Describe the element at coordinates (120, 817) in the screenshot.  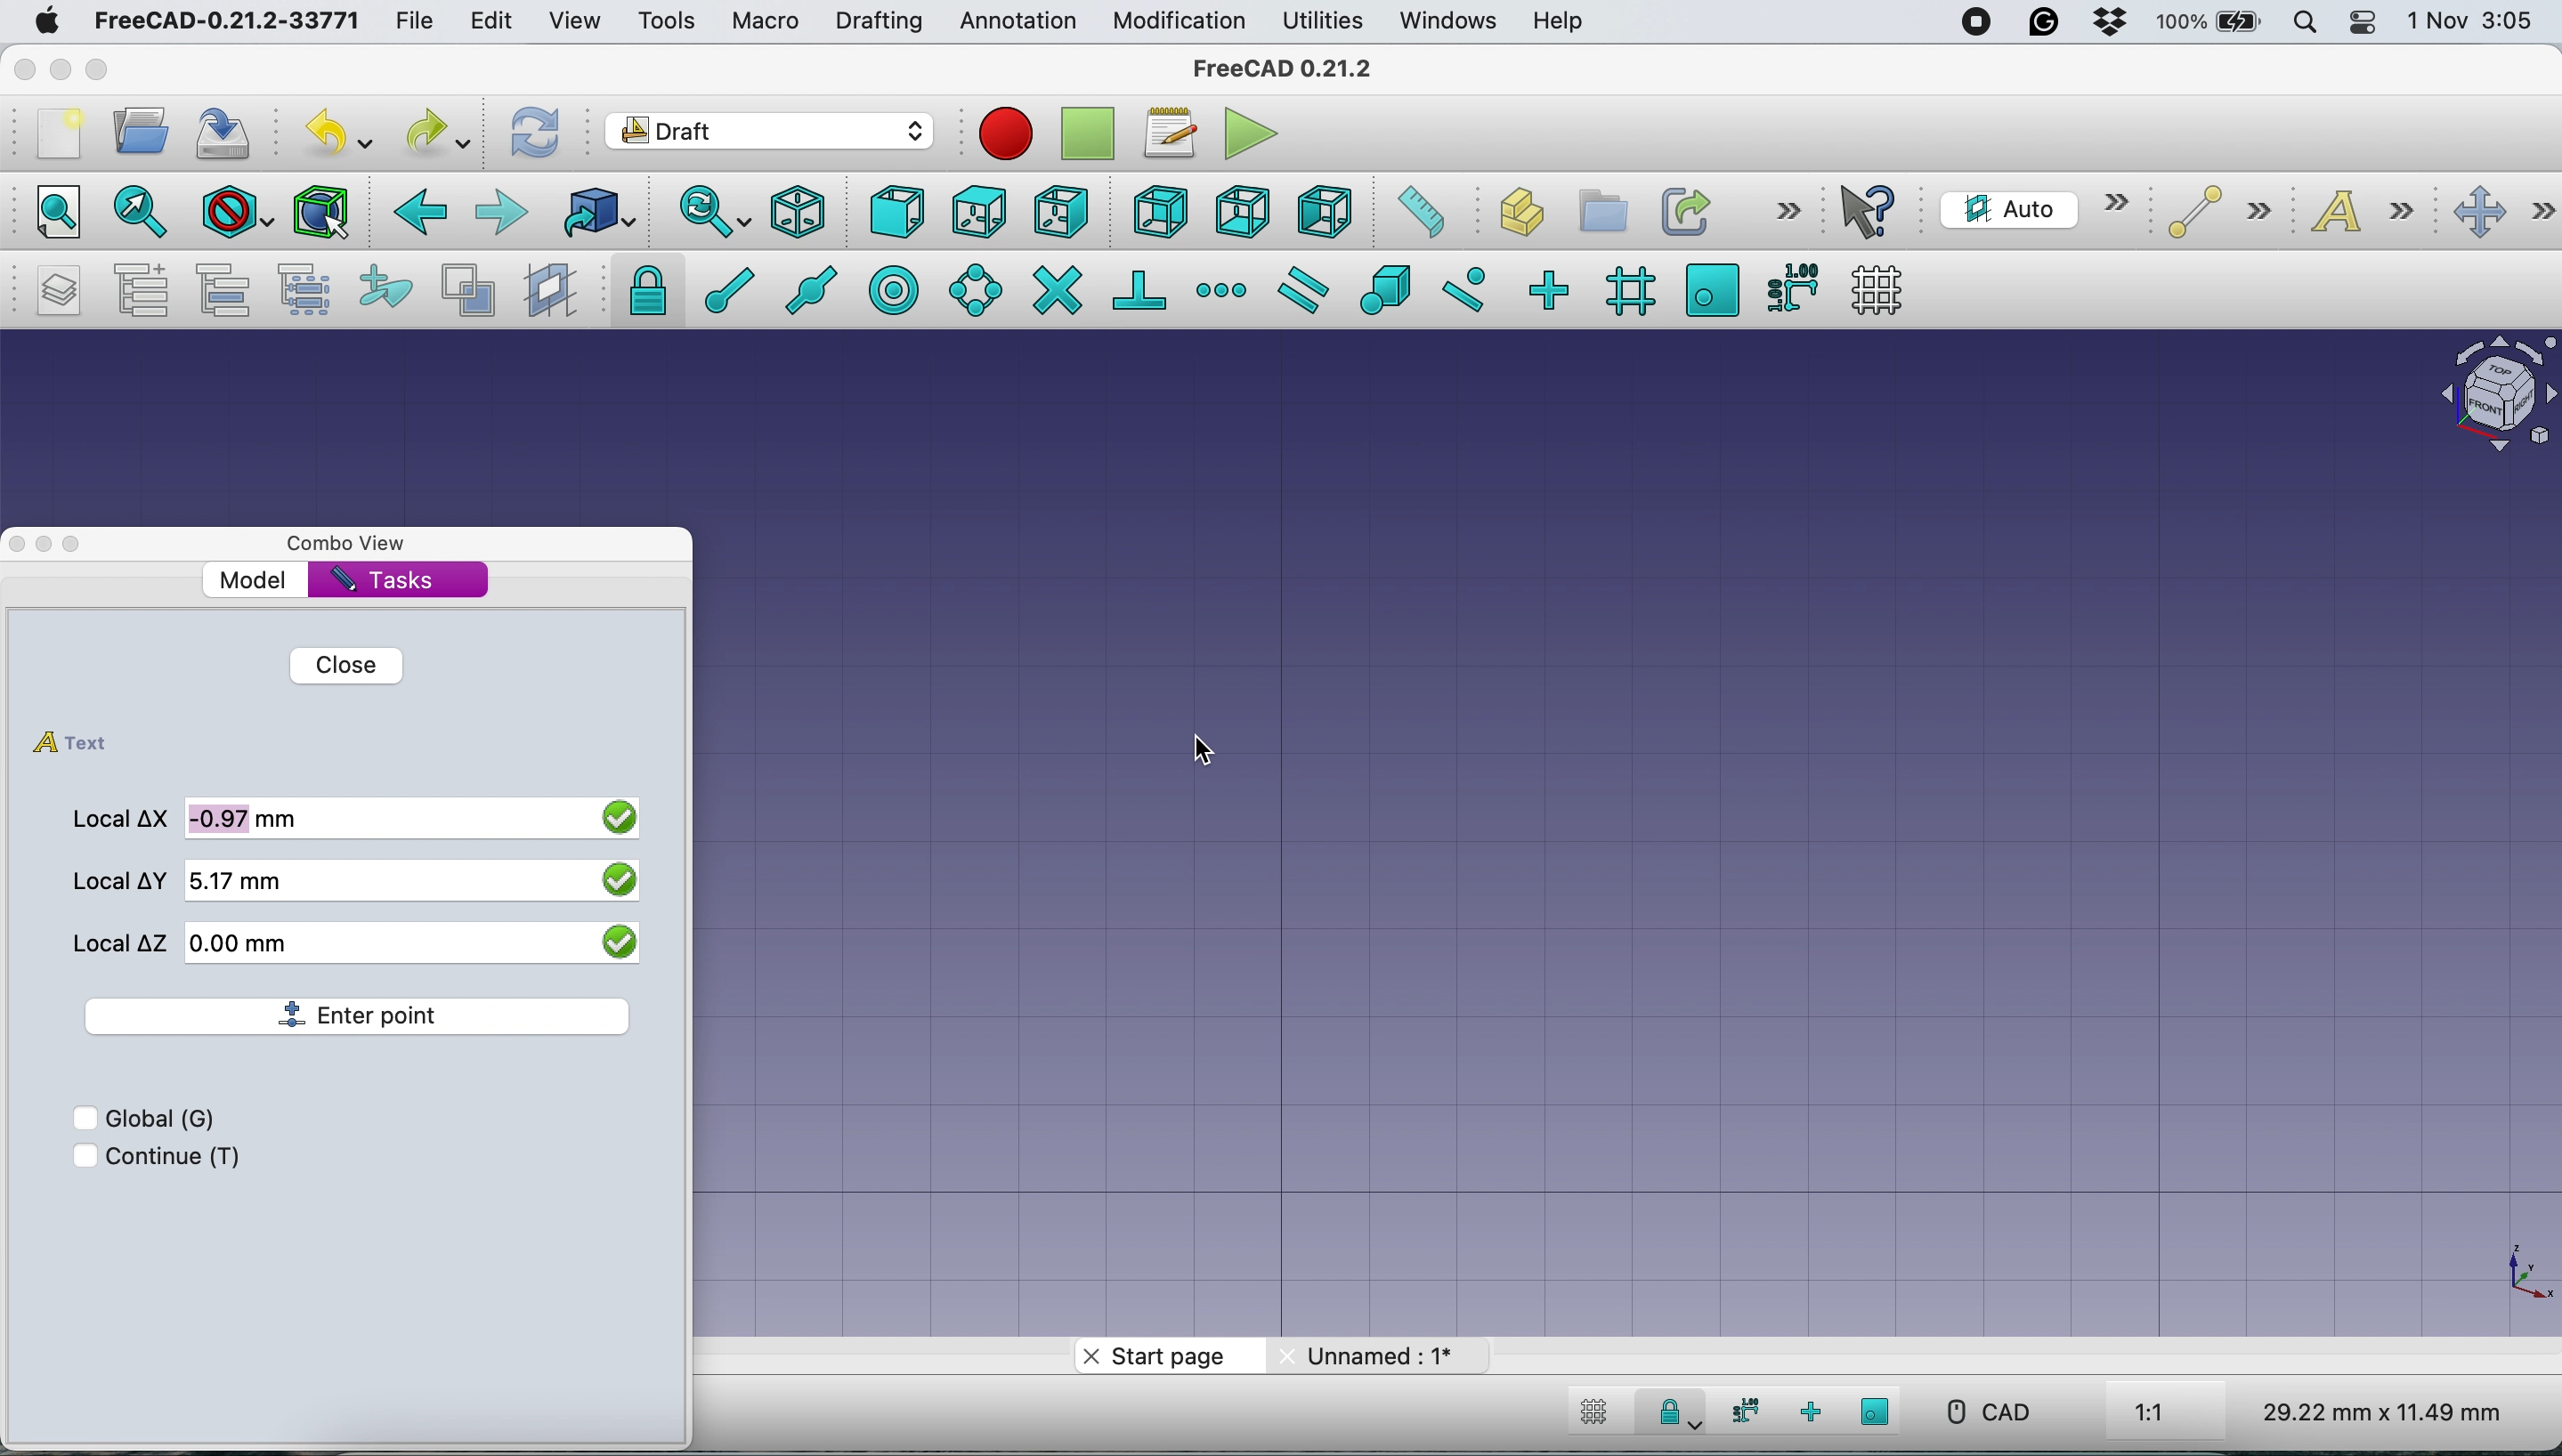
I see `local` at that location.